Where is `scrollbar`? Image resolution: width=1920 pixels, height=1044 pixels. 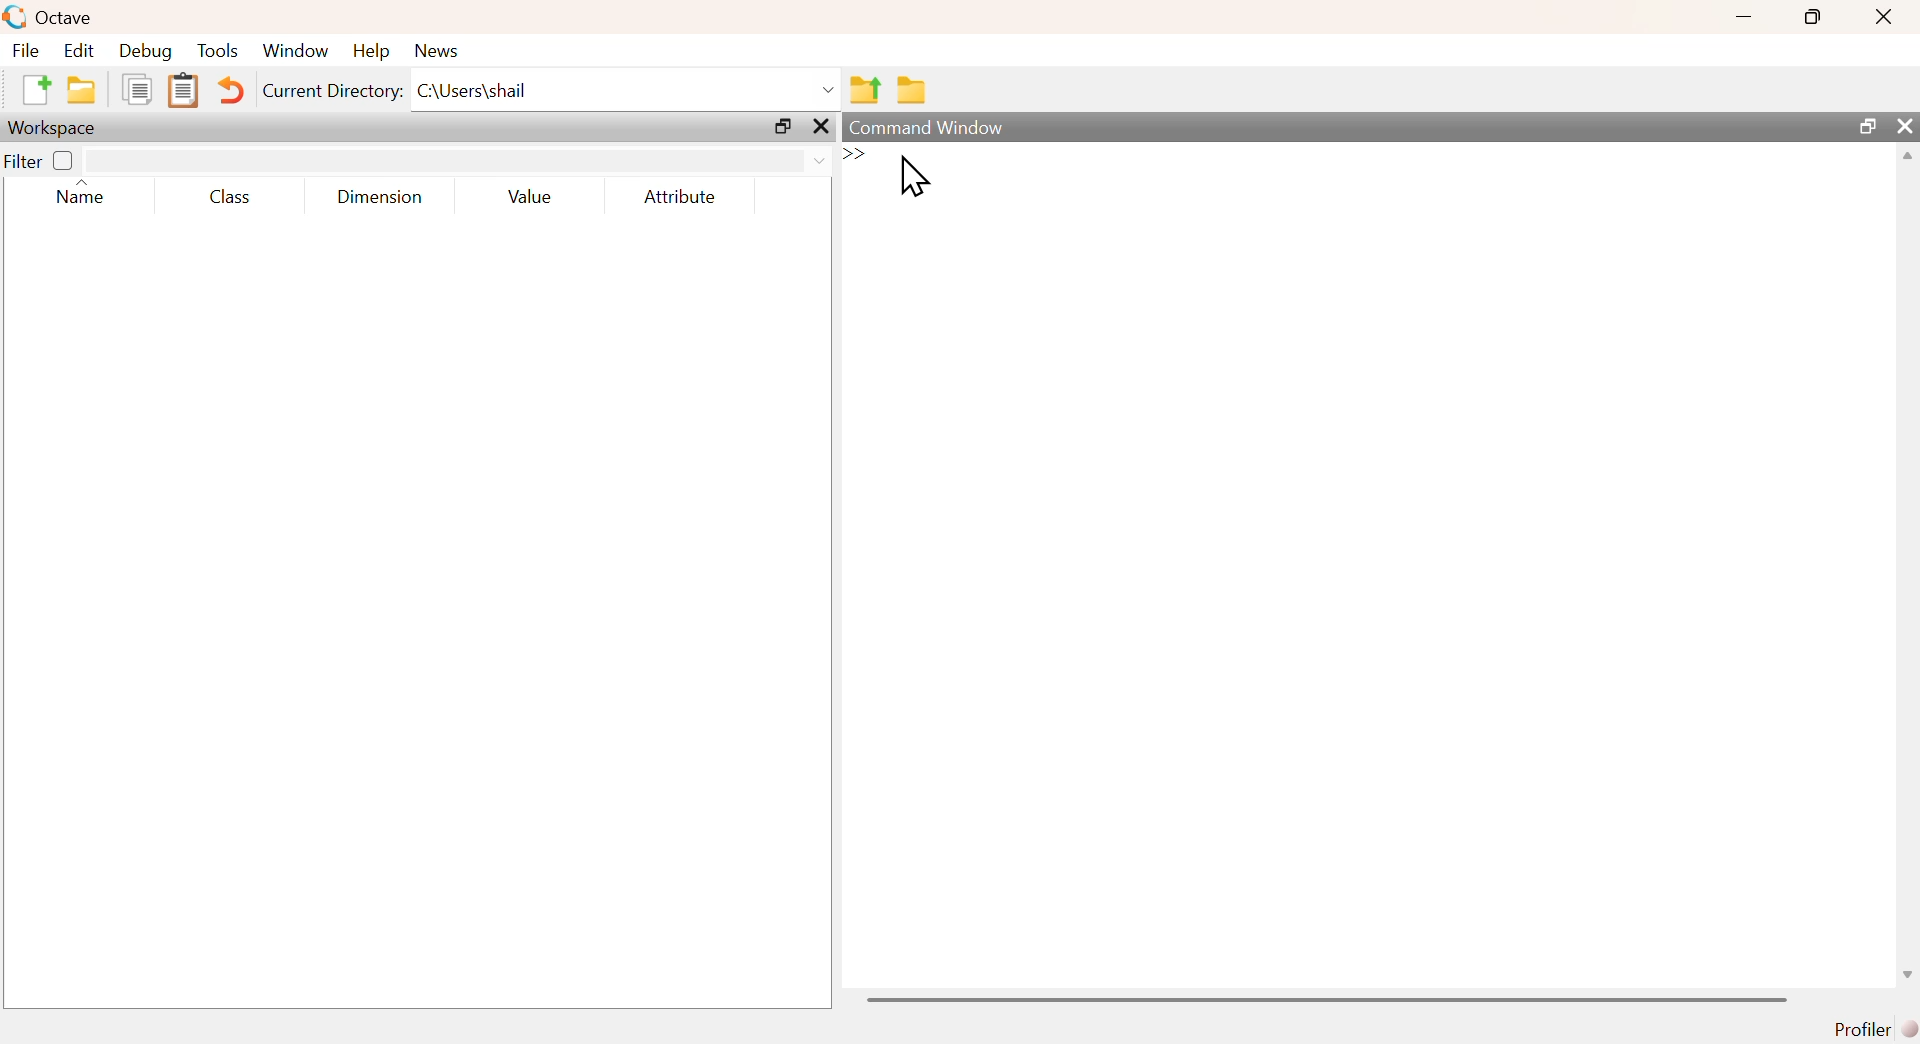 scrollbar is located at coordinates (1327, 999).